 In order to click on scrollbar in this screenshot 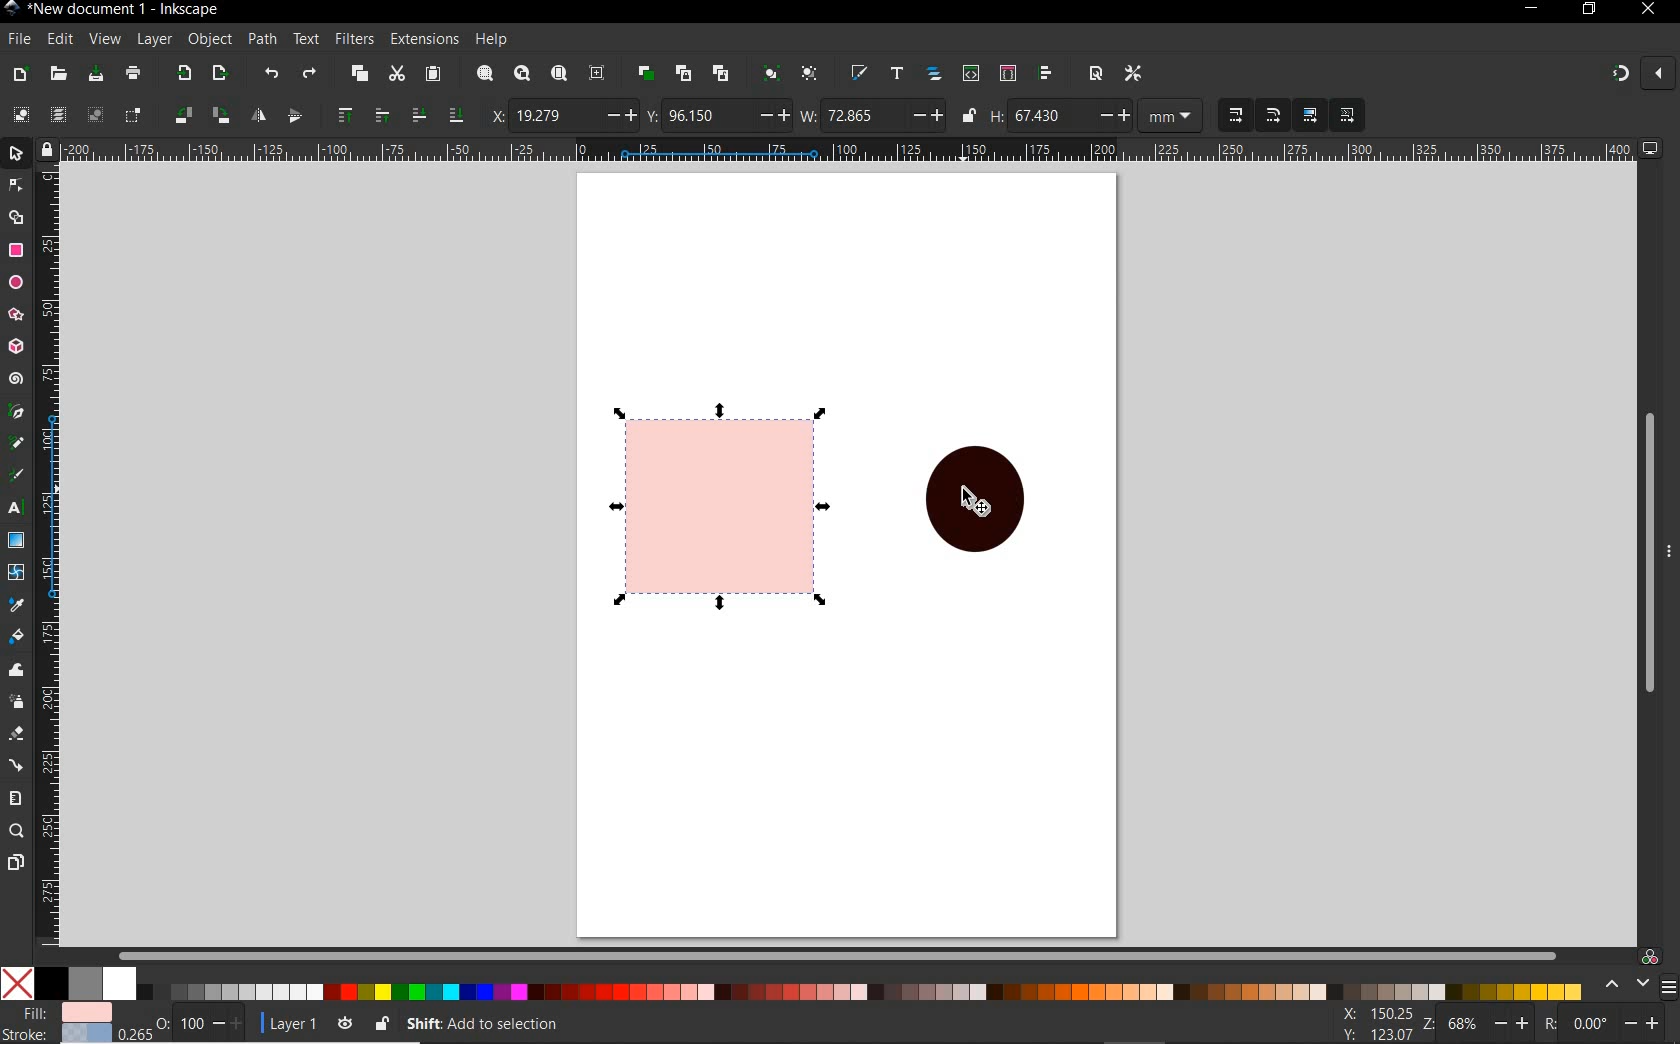, I will do `click(836, 953)`.